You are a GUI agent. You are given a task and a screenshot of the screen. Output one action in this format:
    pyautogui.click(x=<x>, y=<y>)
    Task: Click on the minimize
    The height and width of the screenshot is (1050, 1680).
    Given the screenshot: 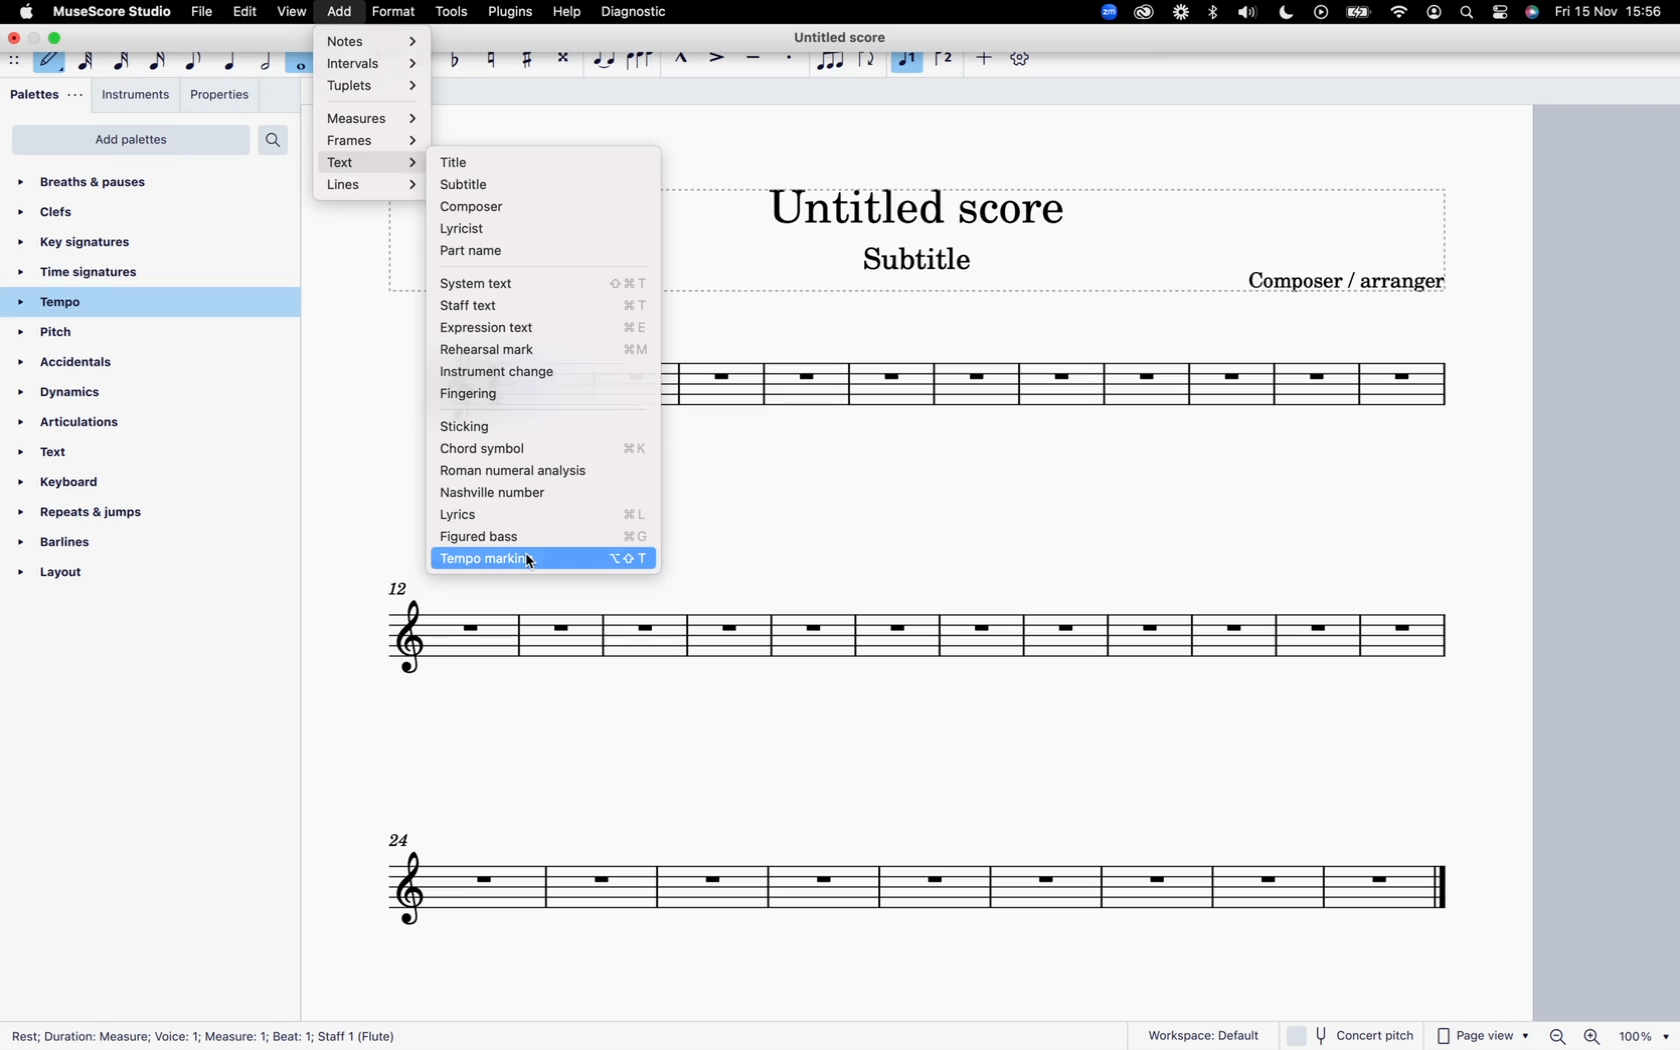 What is the action you would take?
    pyautogui.click(x=36, y=38)
    